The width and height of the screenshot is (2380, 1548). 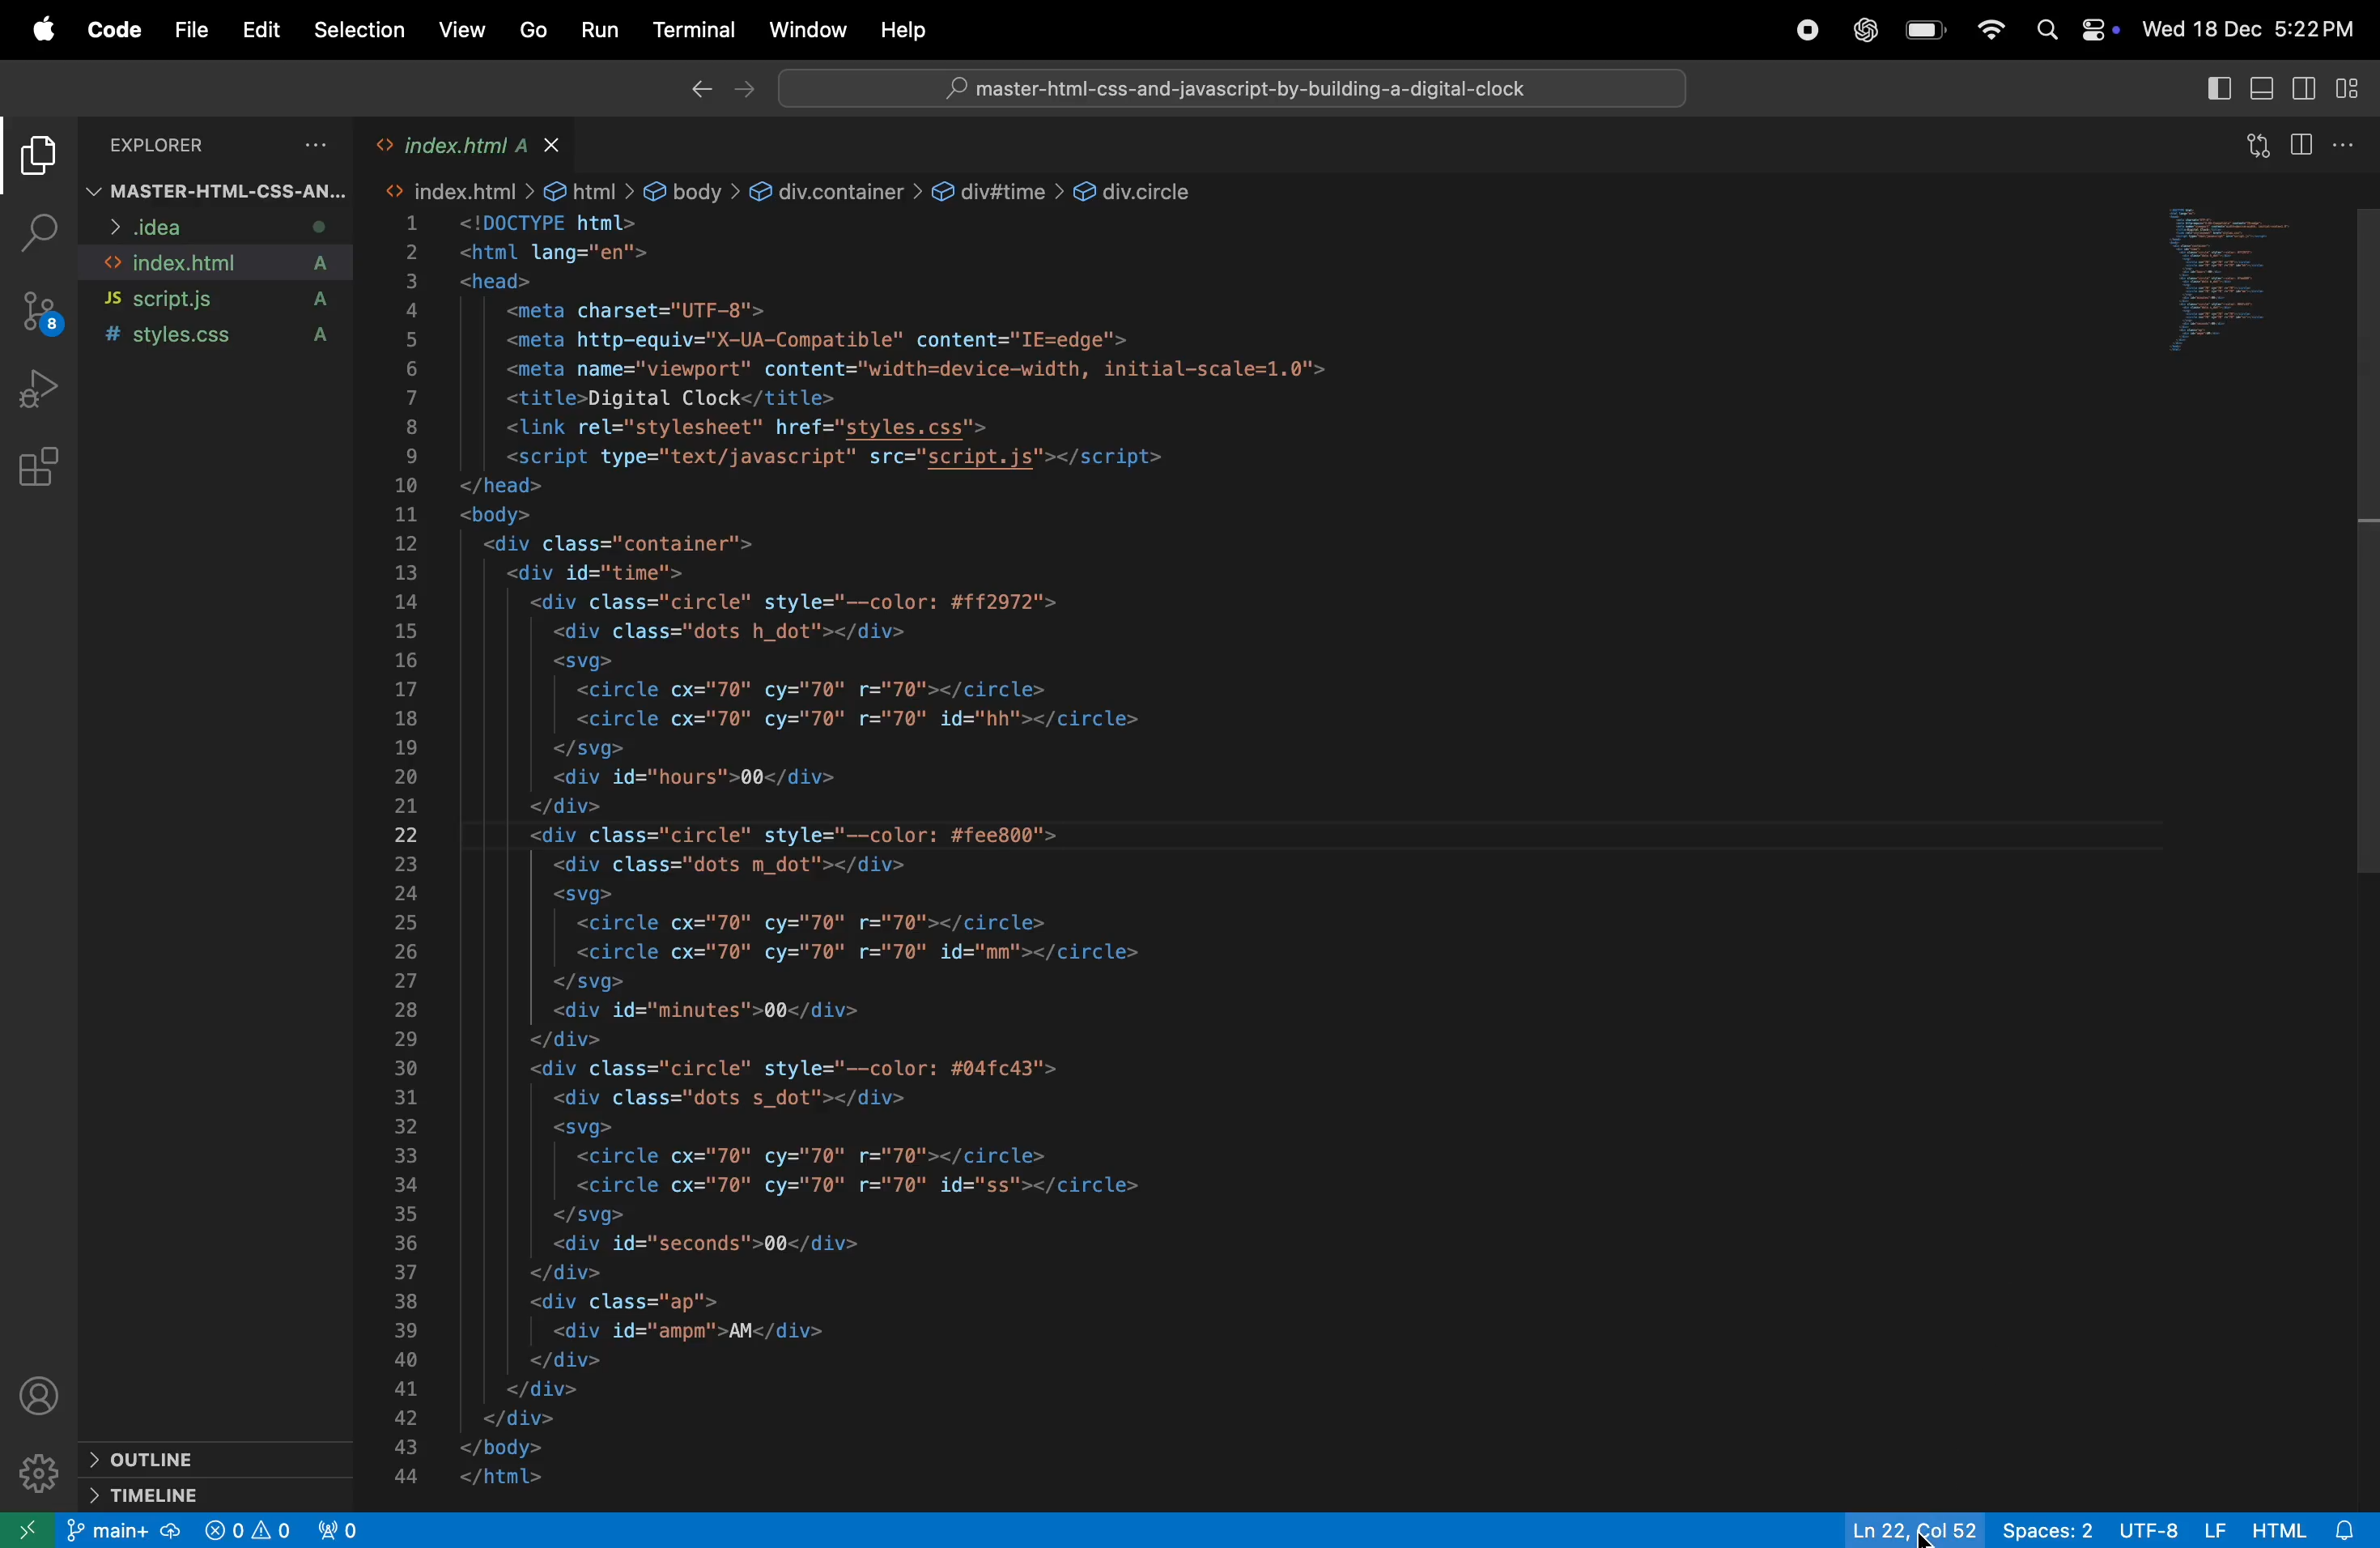 I want to click on toggle panel, so click(x=2260, y=88).